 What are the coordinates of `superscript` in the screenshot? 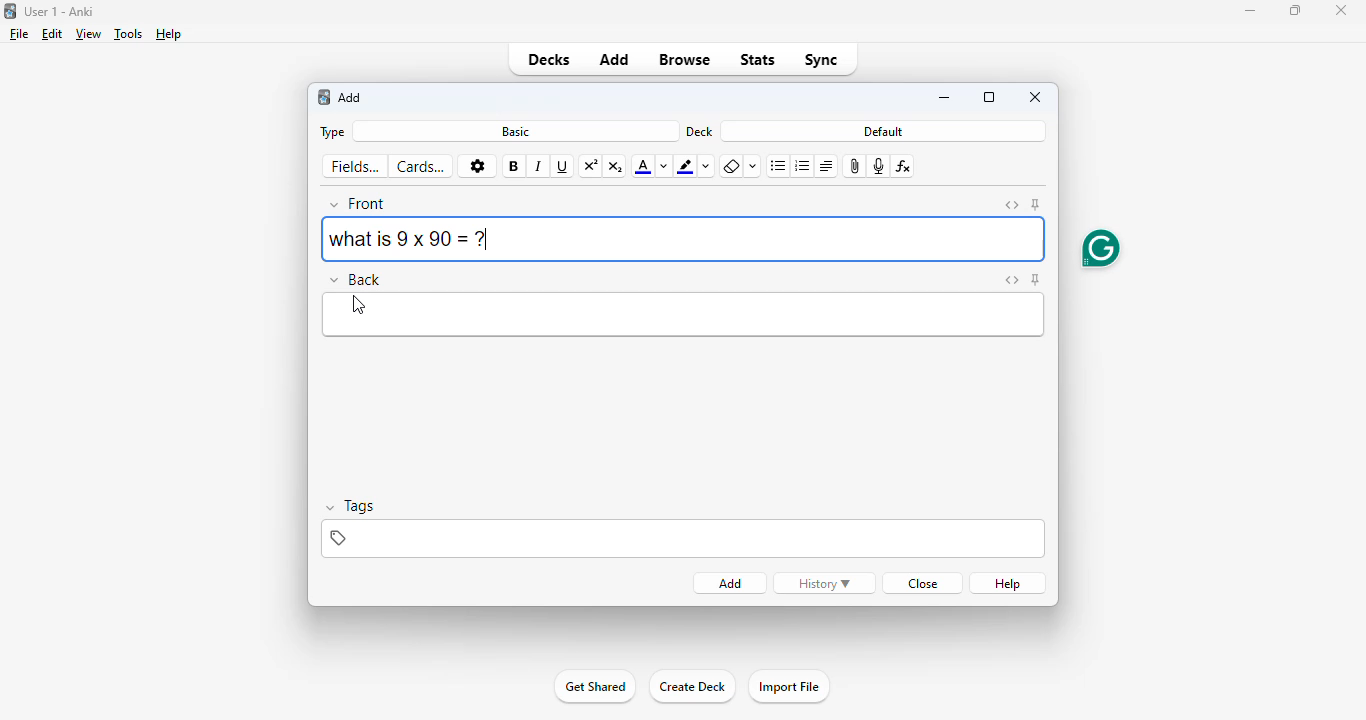 It's located at (592, 165).